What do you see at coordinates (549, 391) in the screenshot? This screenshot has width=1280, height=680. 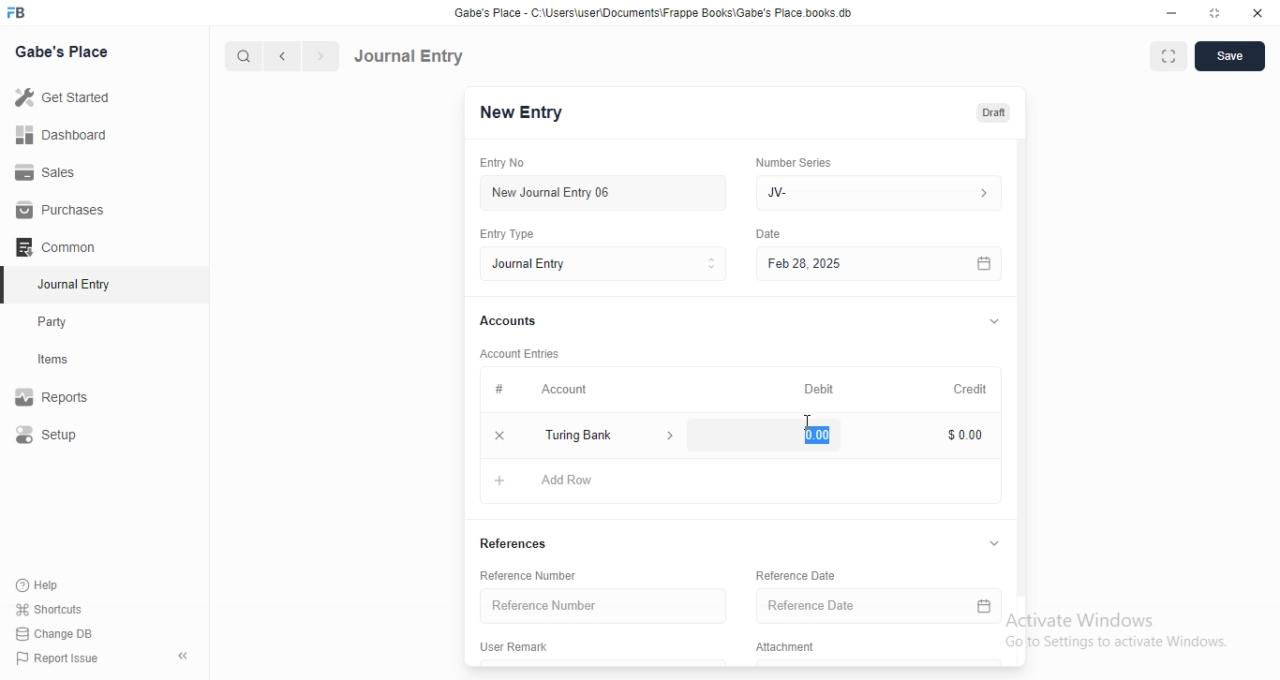 I see `Account` at bounding box center [549, 391].